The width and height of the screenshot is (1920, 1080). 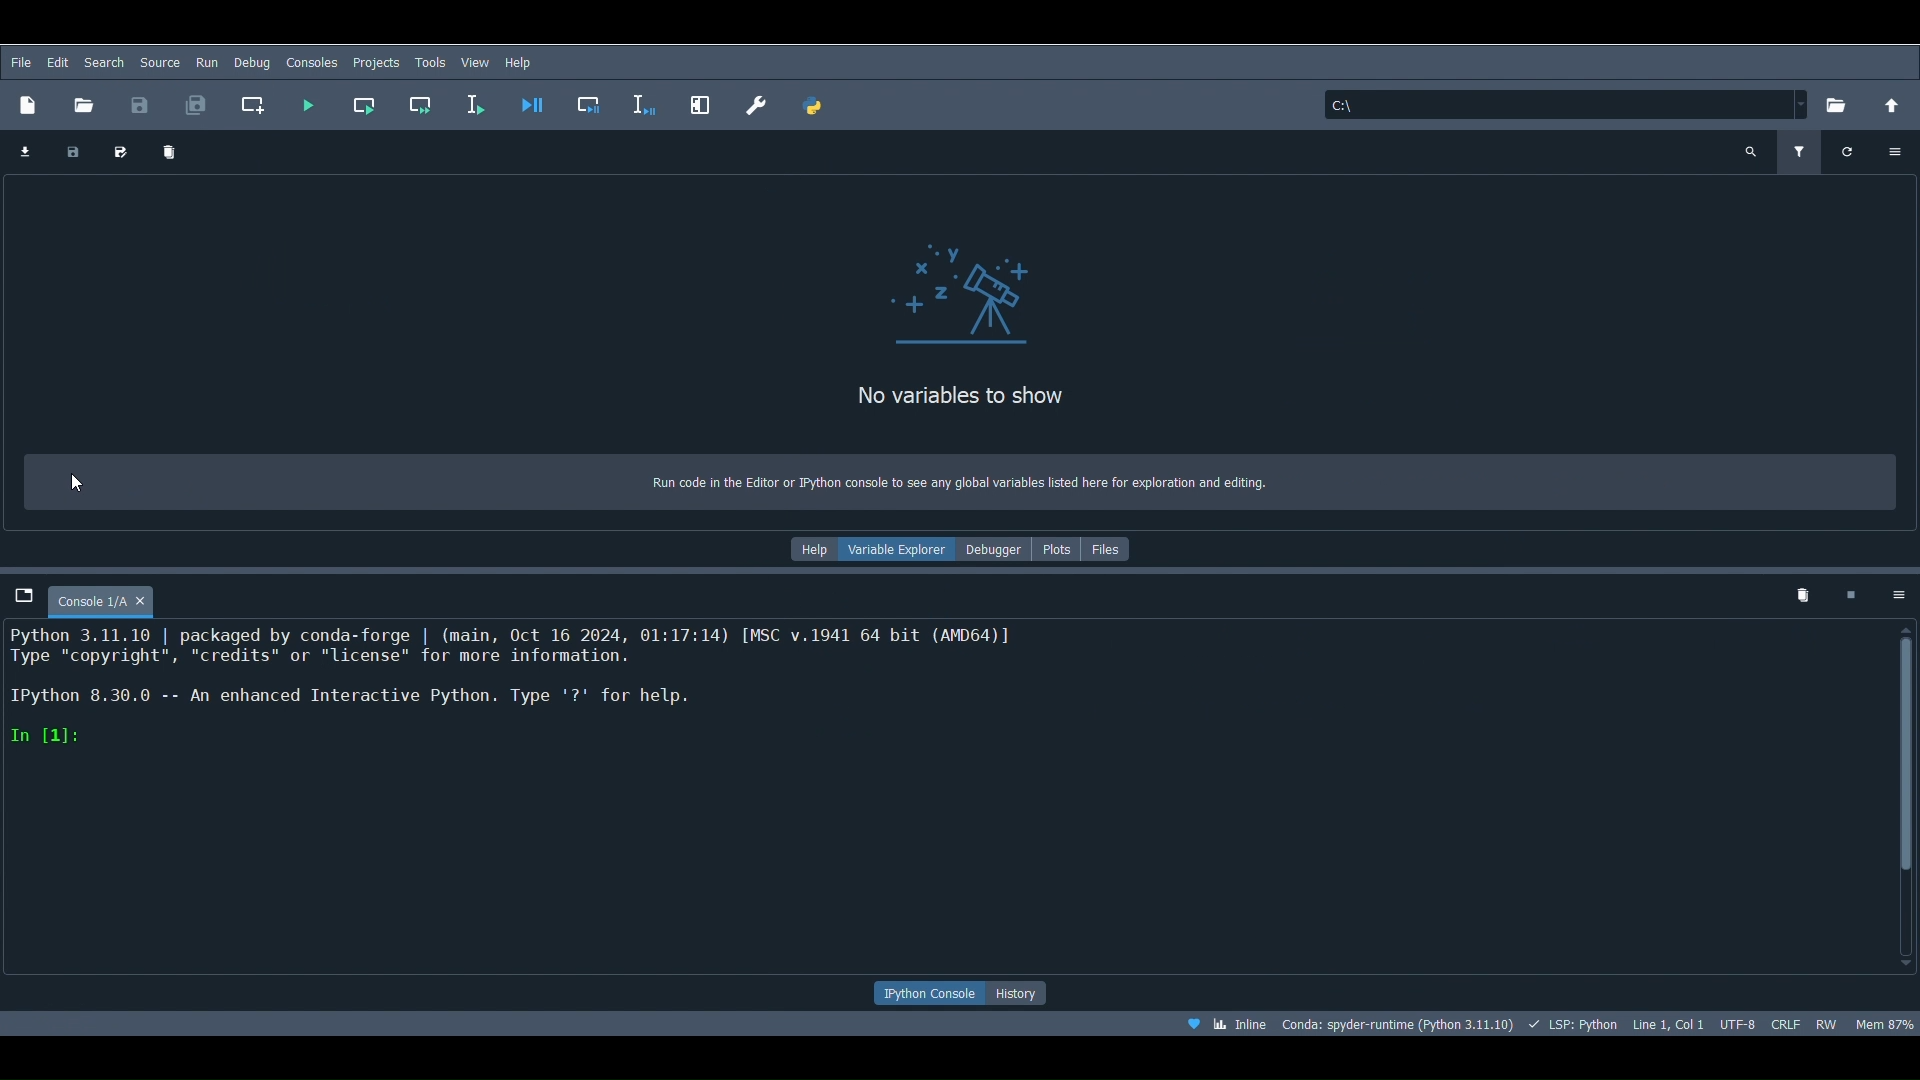 I want to click on Help, so click(x=522, y=62).